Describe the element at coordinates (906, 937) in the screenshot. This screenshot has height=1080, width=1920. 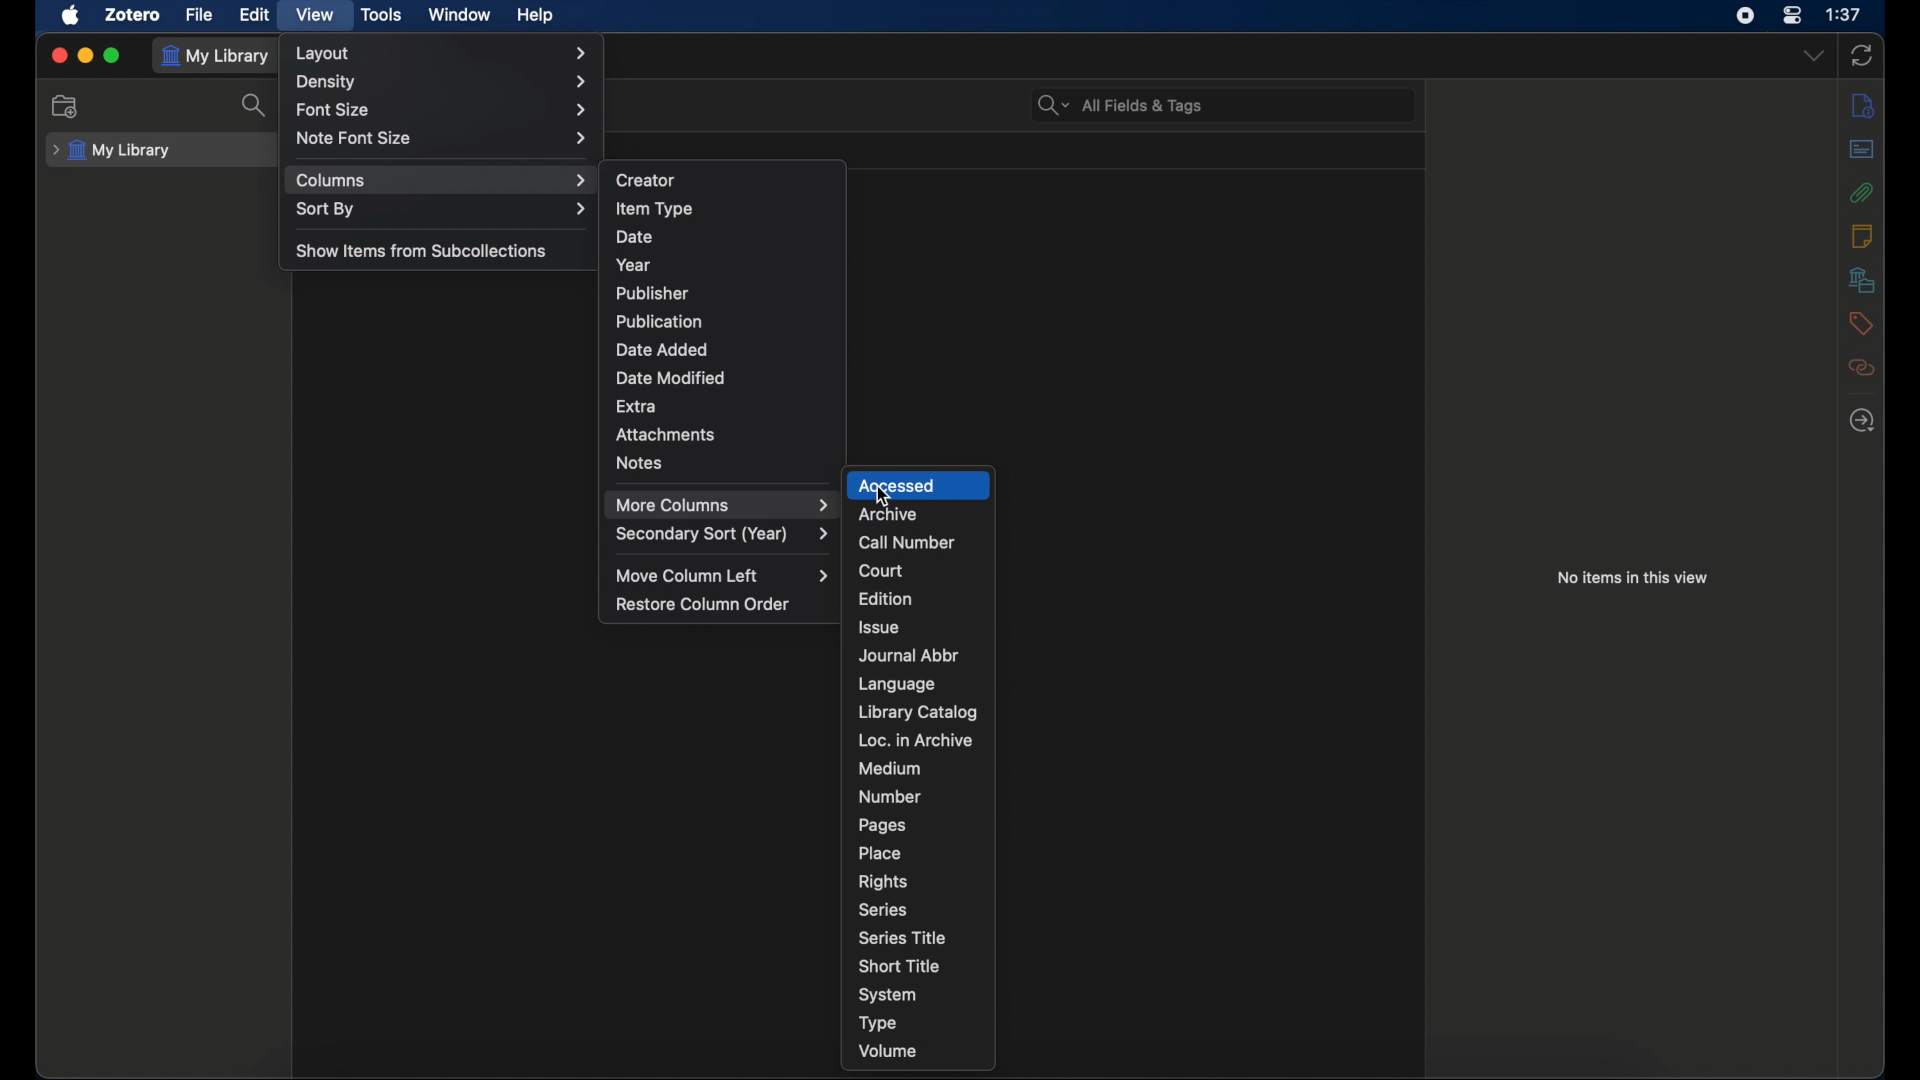
I see `series title` at that location.